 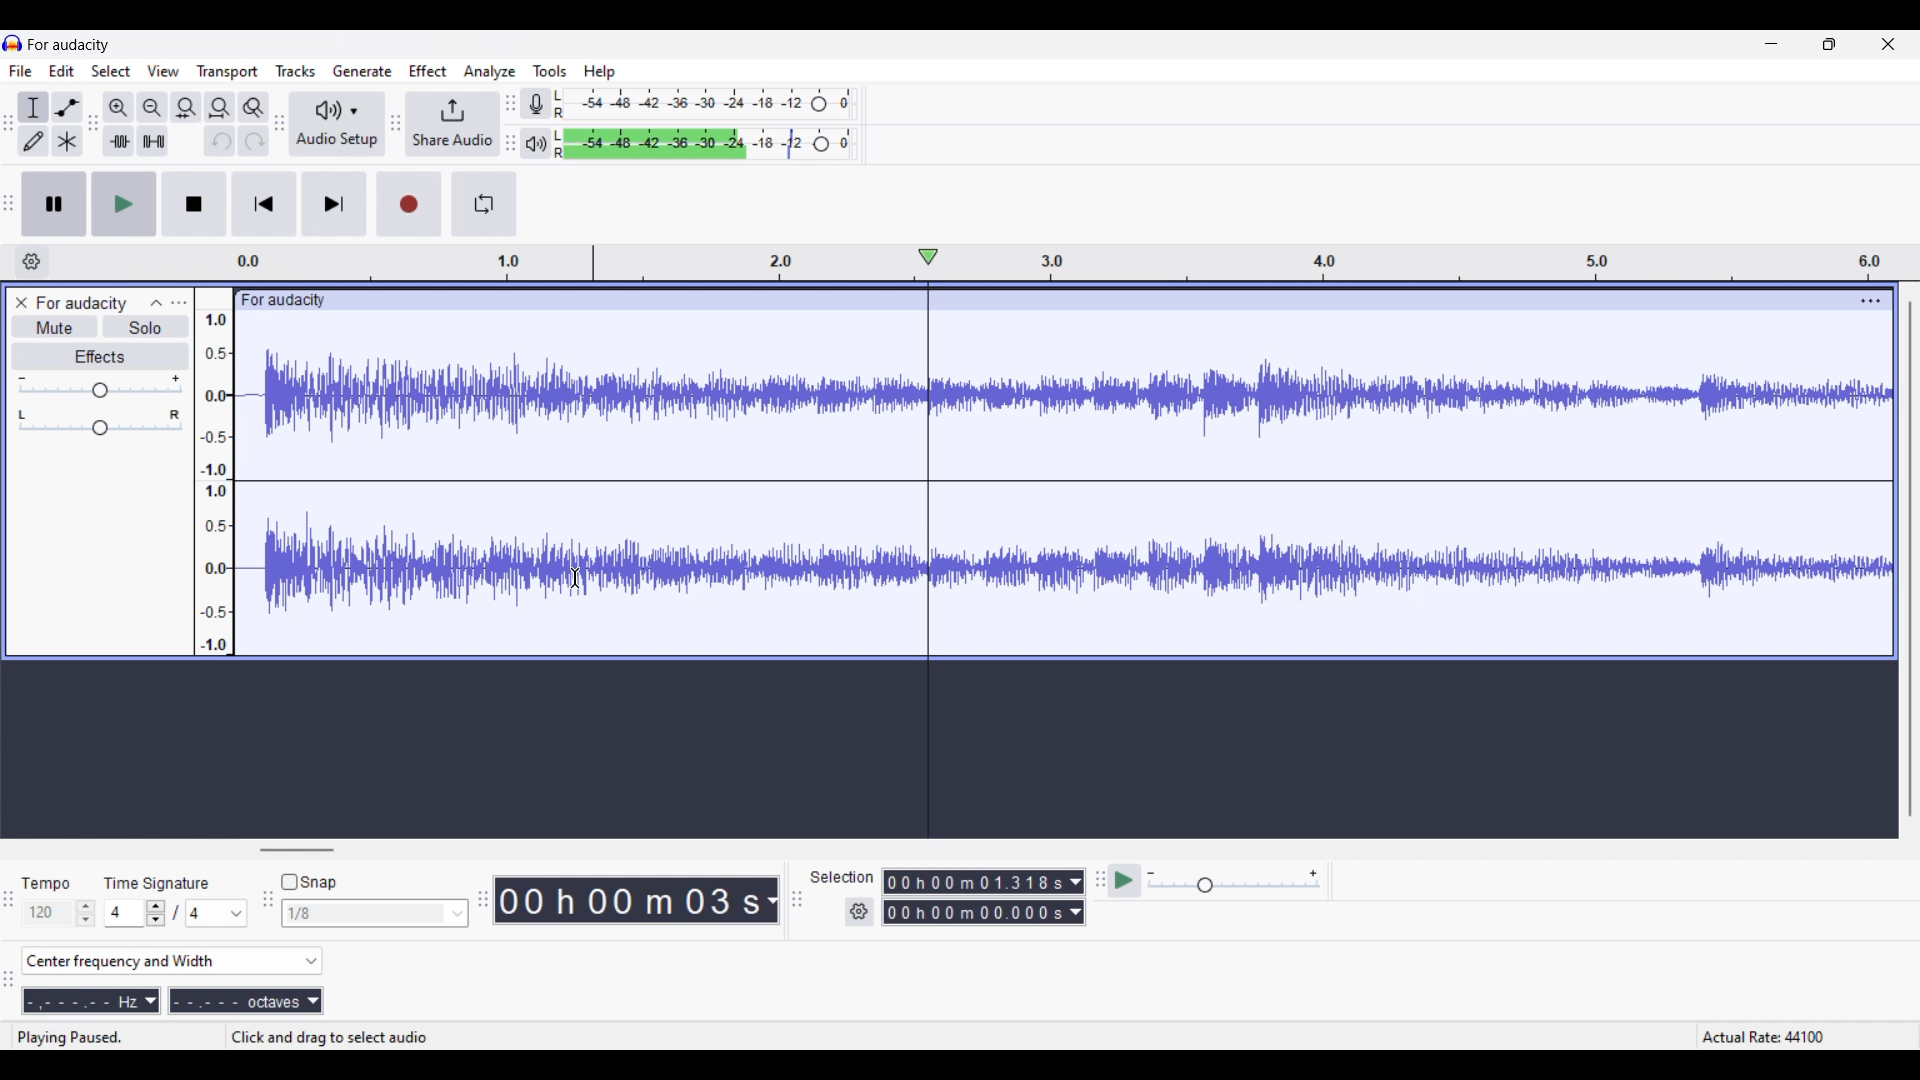 I want to click on Indicates selection duration settings, so click(x=841, y=876).